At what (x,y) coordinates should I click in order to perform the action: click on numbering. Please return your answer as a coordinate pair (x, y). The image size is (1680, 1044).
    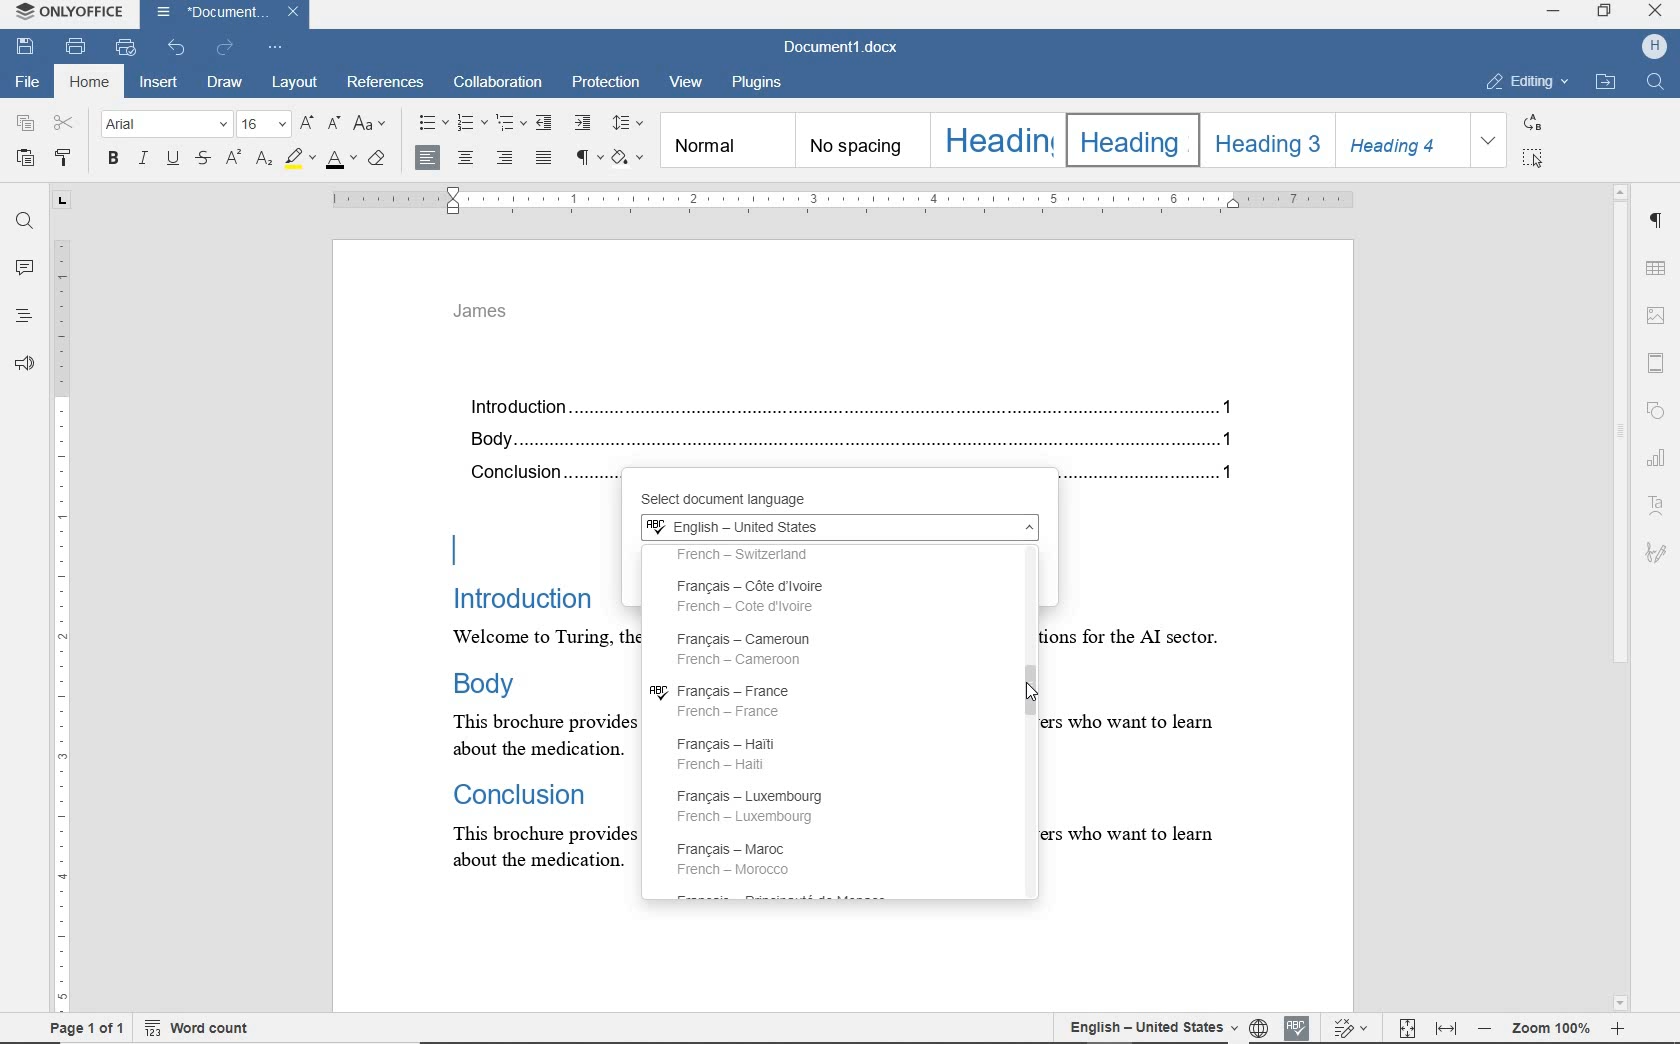
    Looking at the image, I should click on (473, 123).